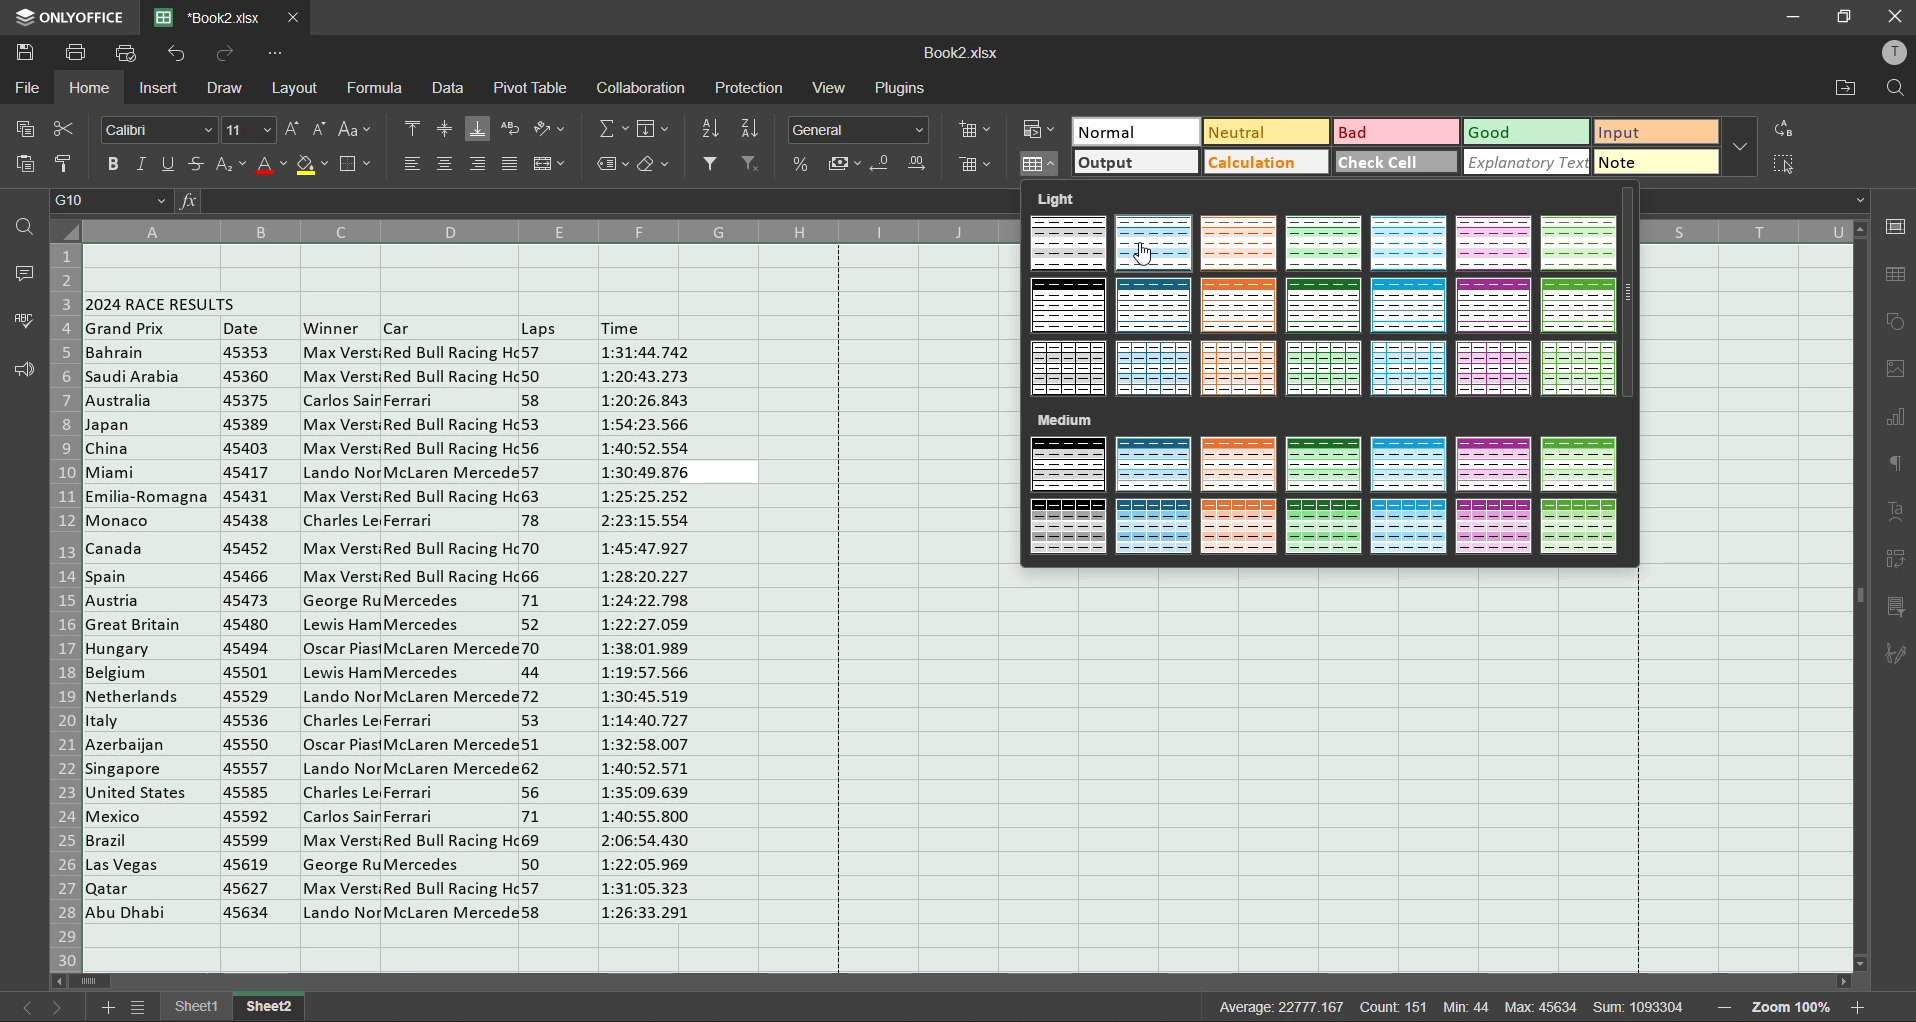 The image size is (1916, 1022). What do you see at coordinates (1054, 201) in the screenshot?
I see `light` at bounding box center [1054, 201].